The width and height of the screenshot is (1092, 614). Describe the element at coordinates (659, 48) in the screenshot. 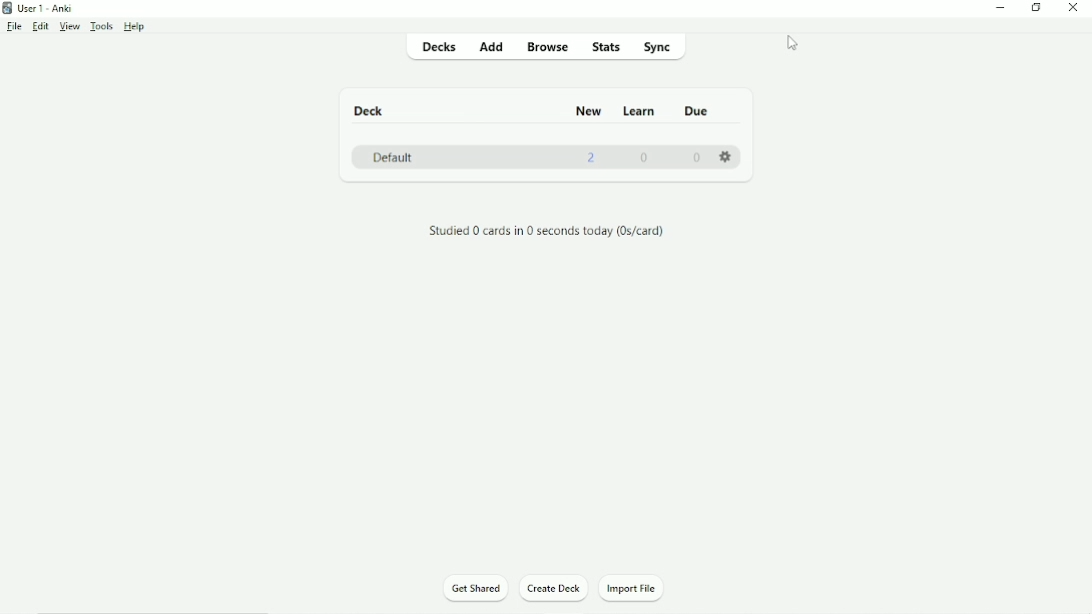

I see `Sync` at that location.